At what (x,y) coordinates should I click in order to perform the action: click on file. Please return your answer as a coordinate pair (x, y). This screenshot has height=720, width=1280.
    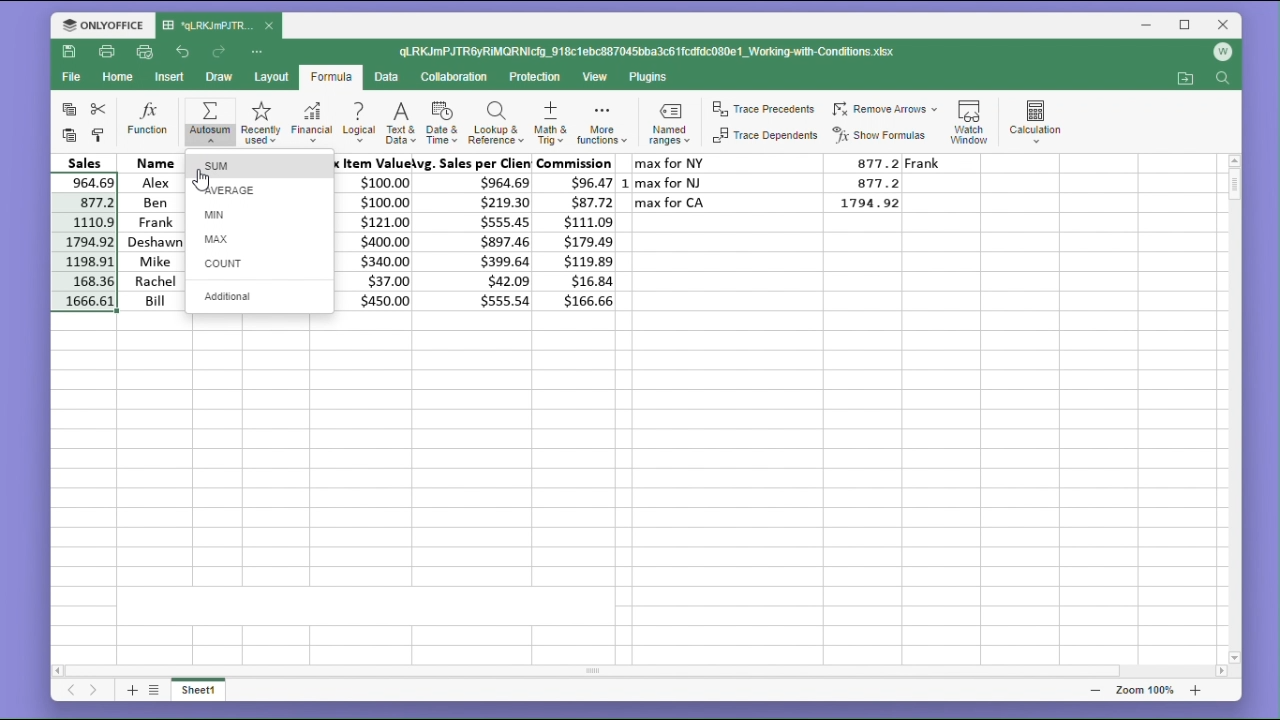
    Looking at the image, I should click on (71, 80).